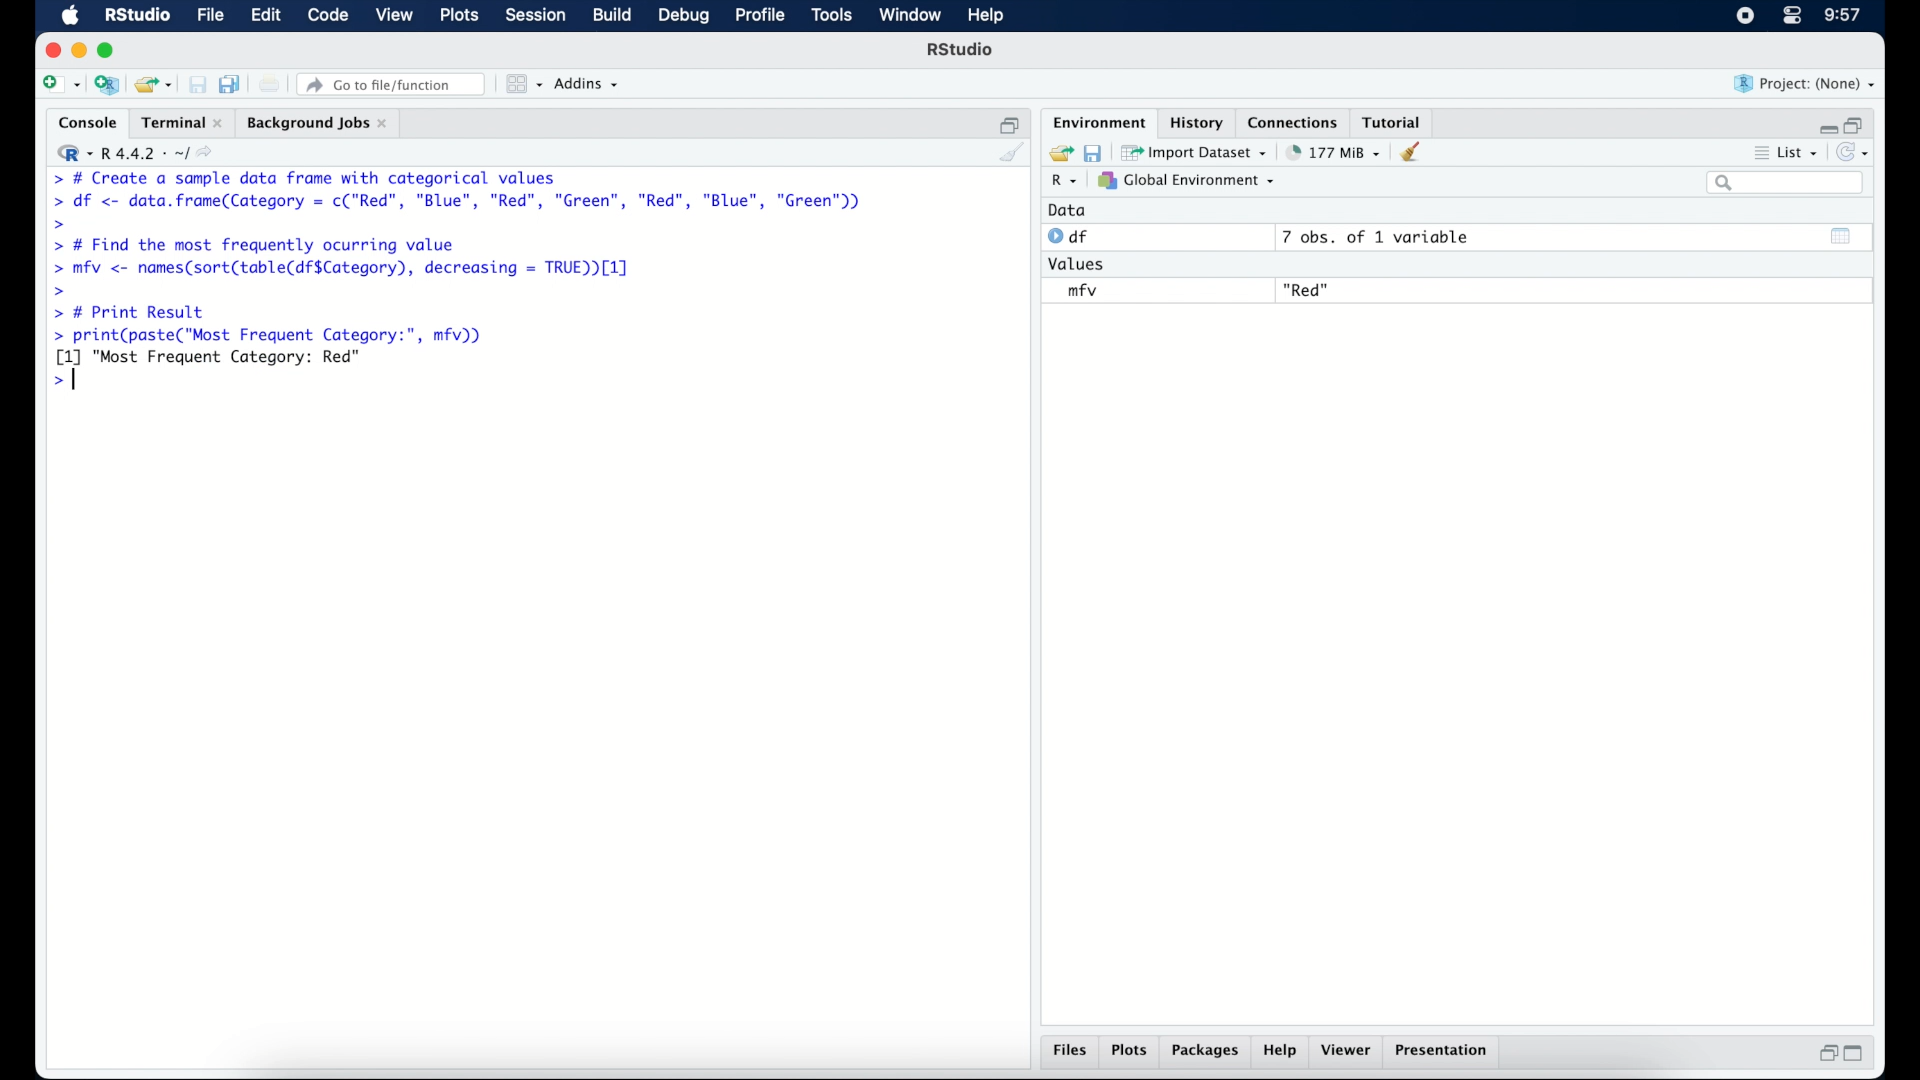 The width and height of the screenshot is (1920, 1080). What do you see at coordinates (83, 121) in the screenshot?
I see `console` at bounding box center [83, 121].